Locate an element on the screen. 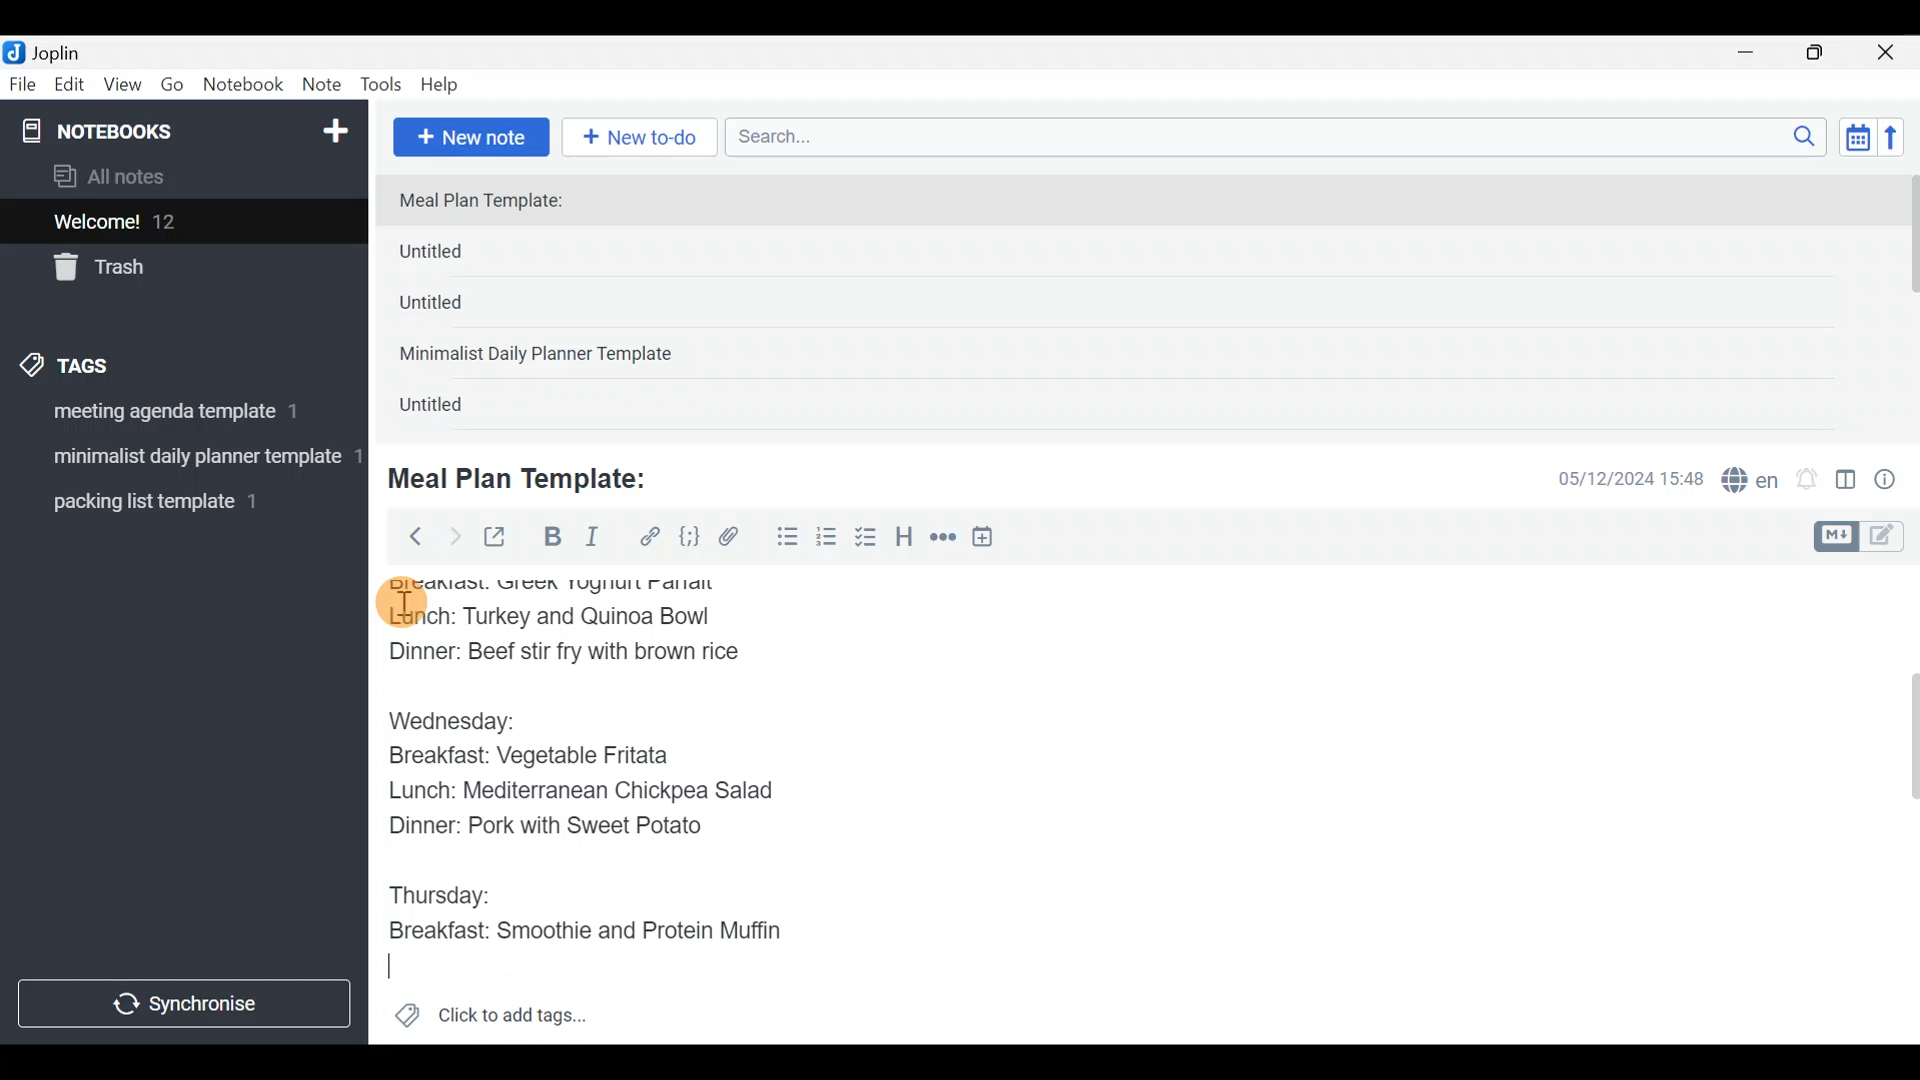 The height and width of the screenshot is (1080, 1920). scroll bar is located at coordinates (1907, 302).